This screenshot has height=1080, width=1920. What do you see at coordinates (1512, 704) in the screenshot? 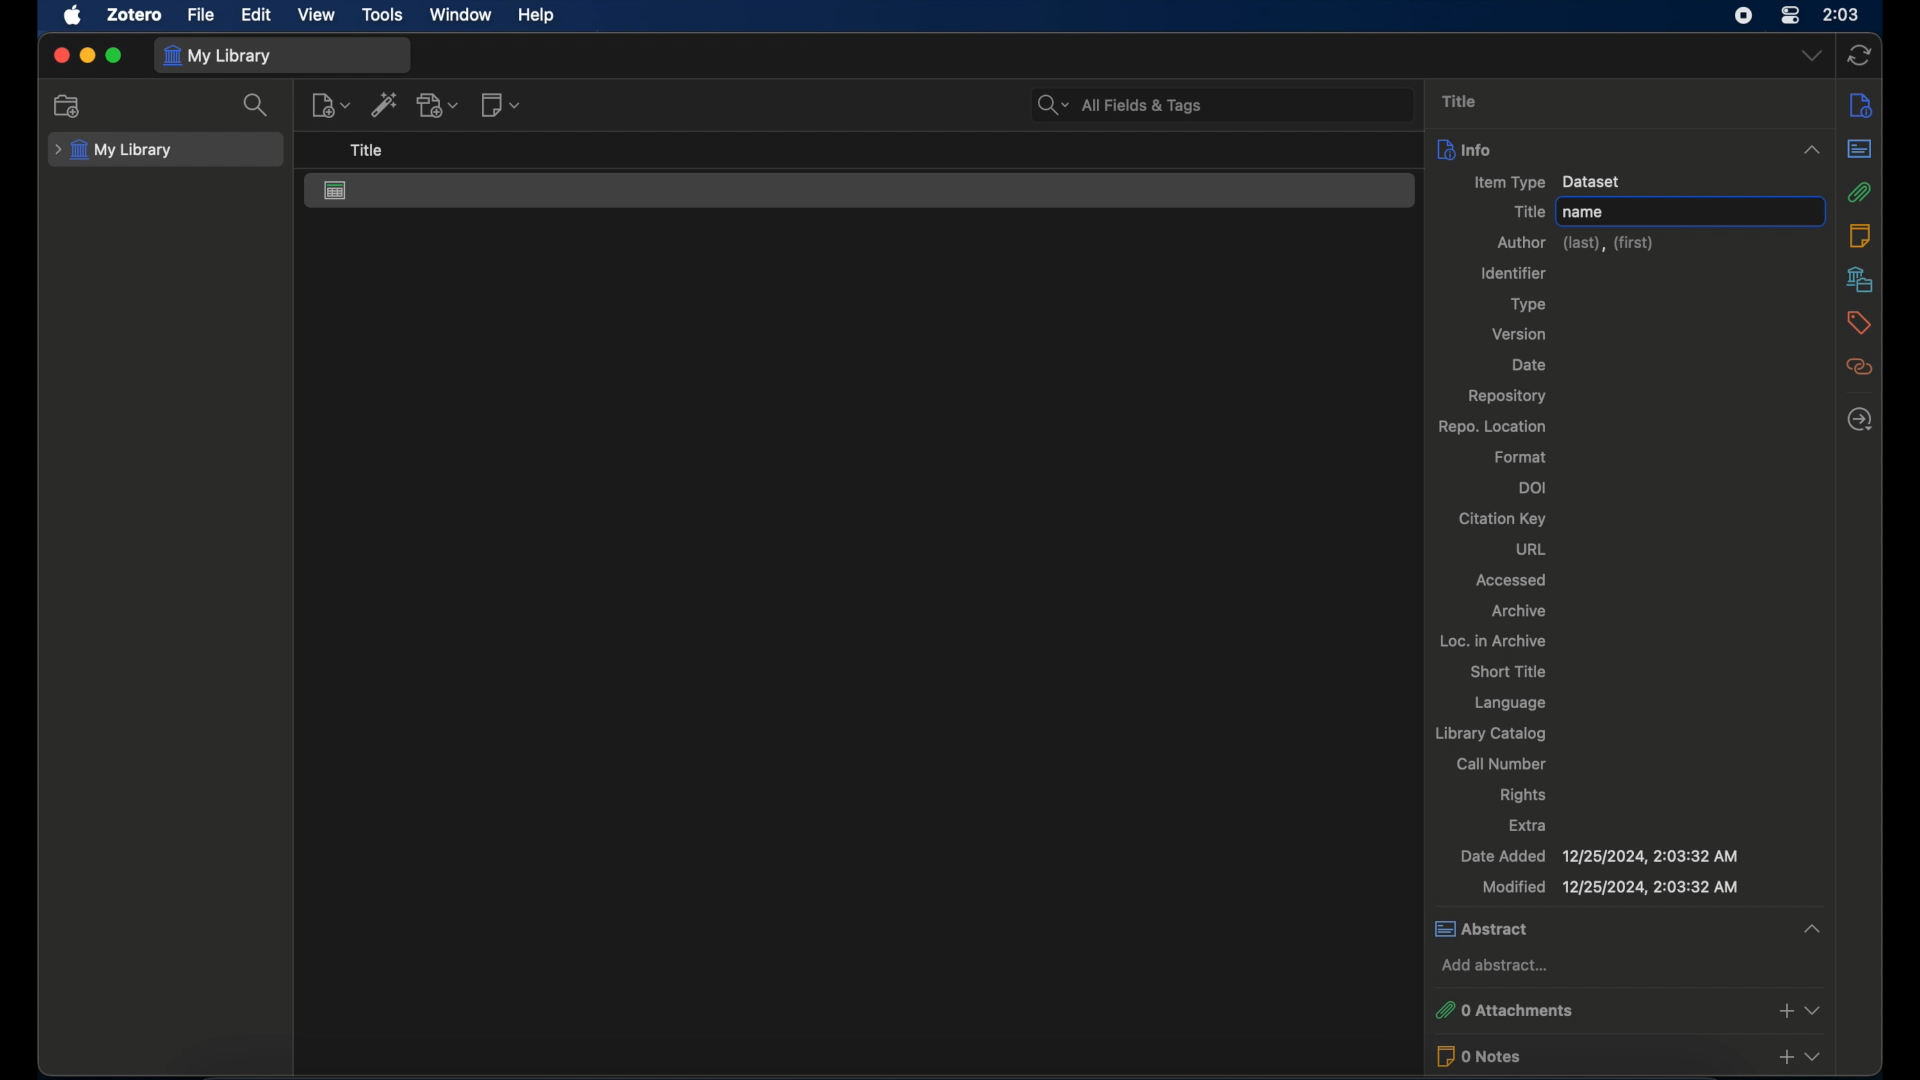
I see `language` at bounding box center [1512, 704].